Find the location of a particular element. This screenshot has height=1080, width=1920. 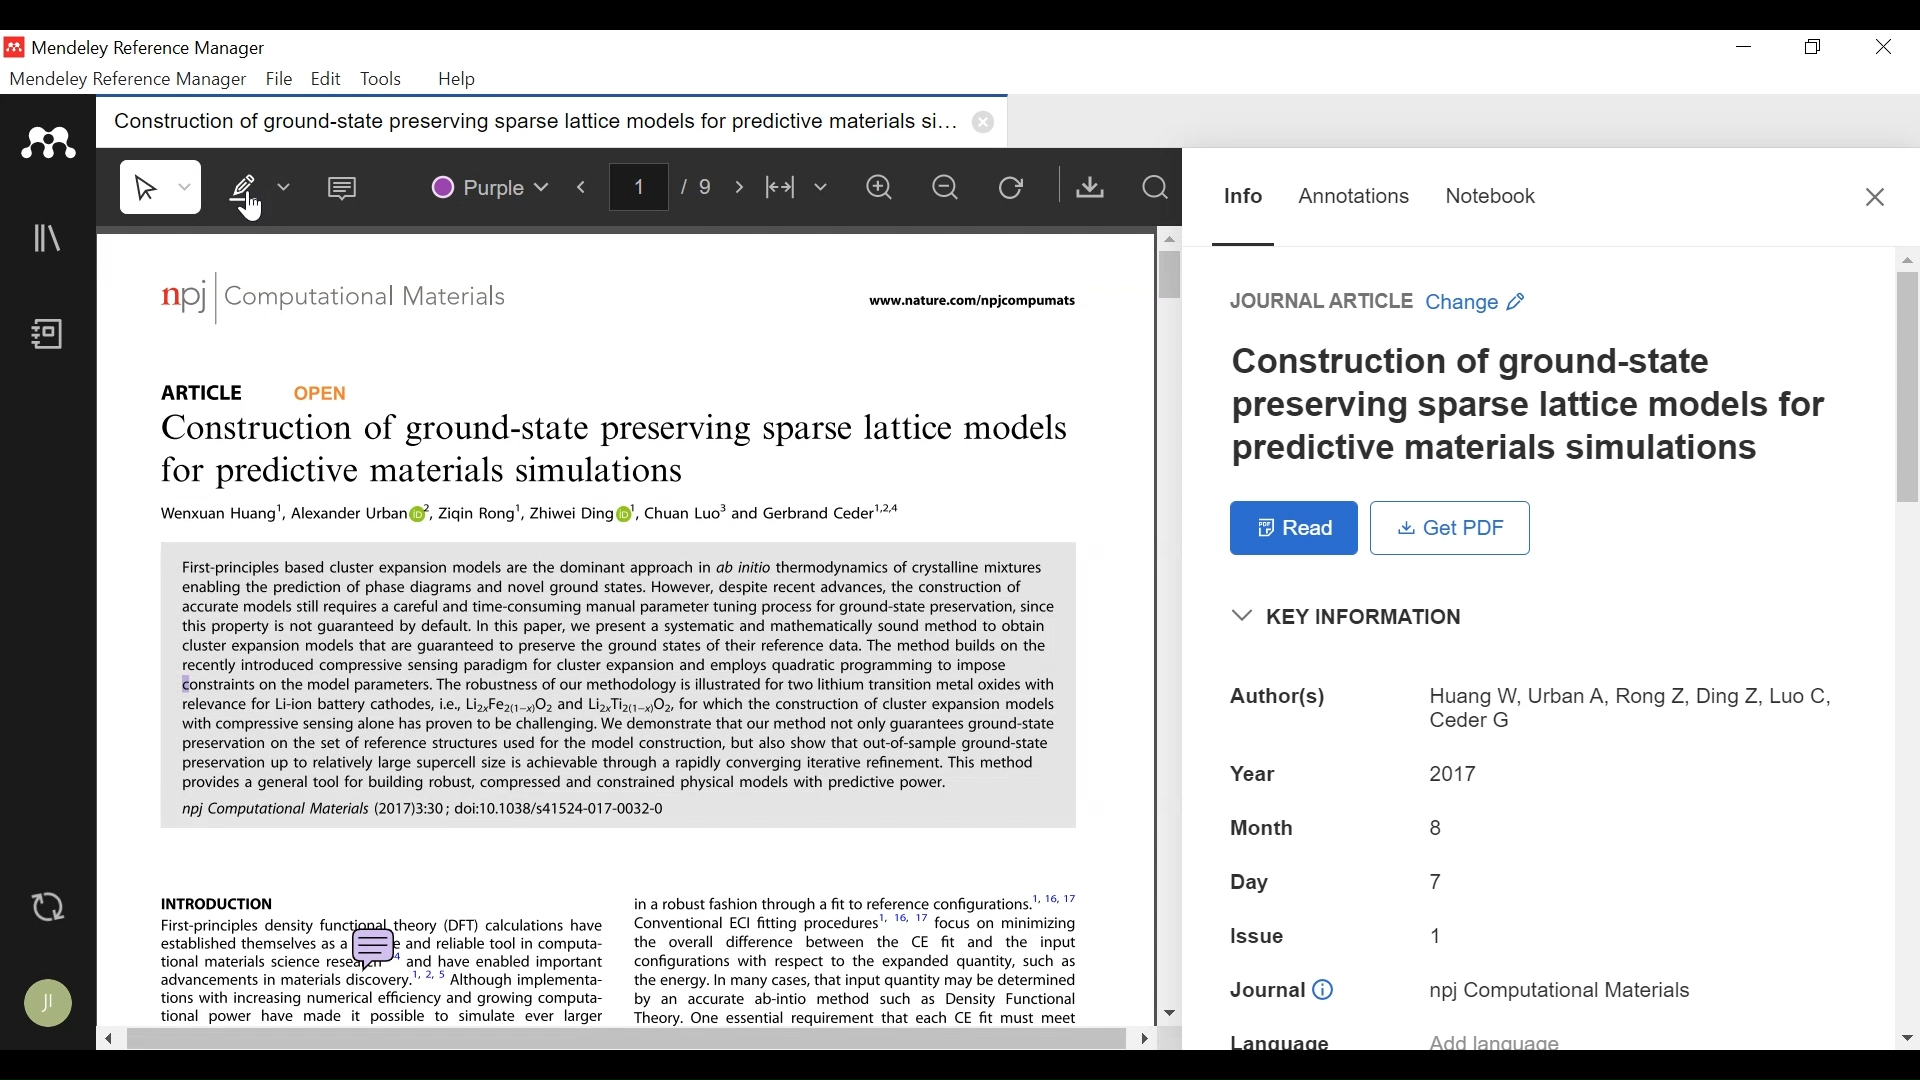

Vertical Scroll bar is located at coordinates (1908, 383).